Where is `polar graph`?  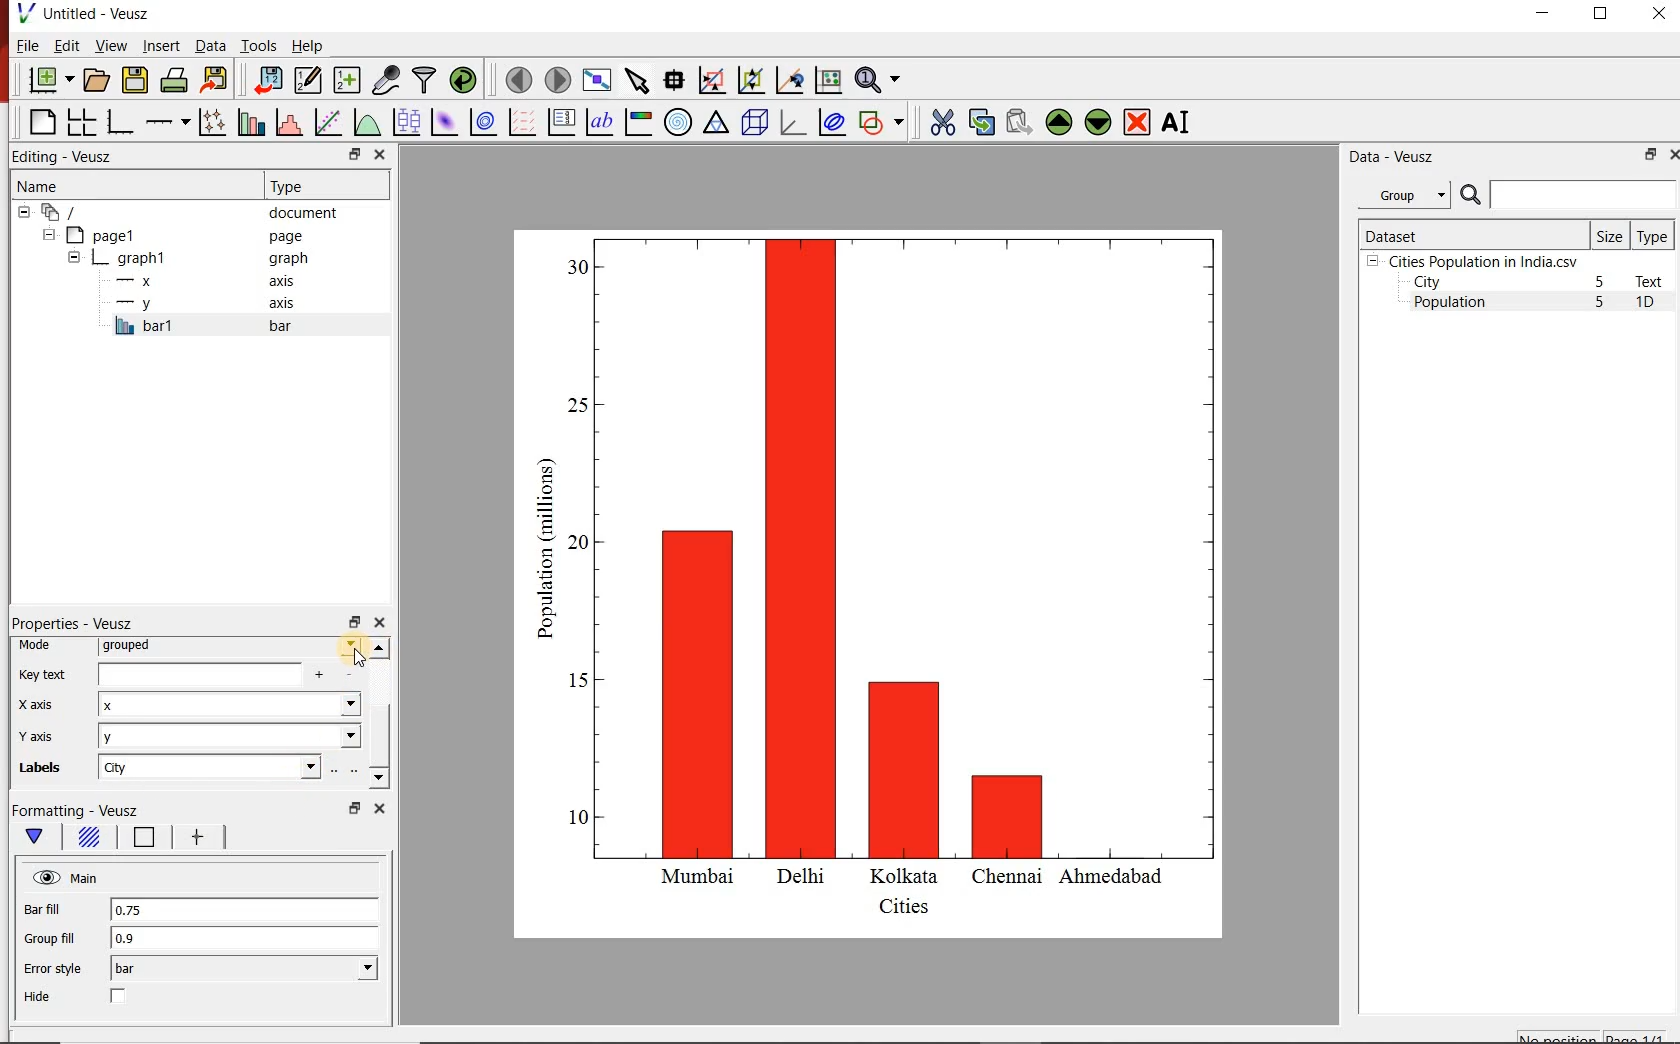
polar graph is located at coordinates (678, 121).